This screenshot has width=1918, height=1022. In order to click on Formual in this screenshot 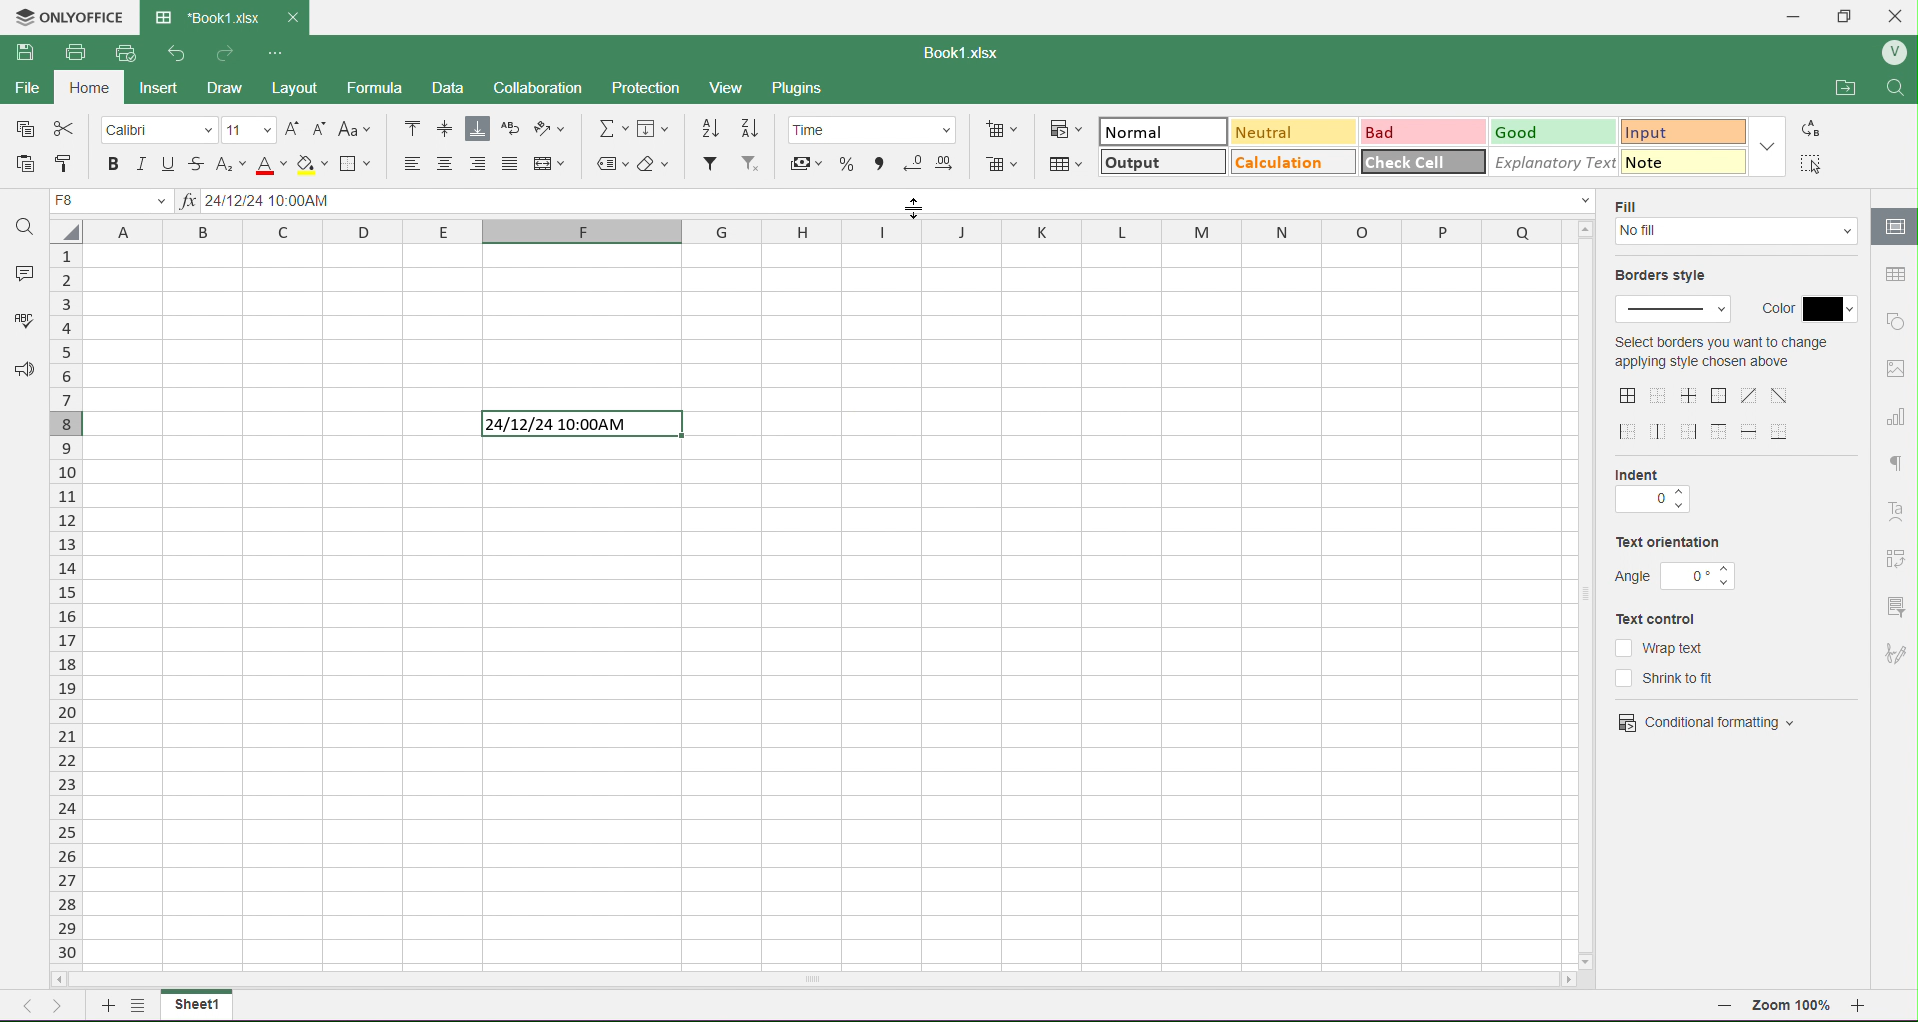, I will do `click(390, 88)`.